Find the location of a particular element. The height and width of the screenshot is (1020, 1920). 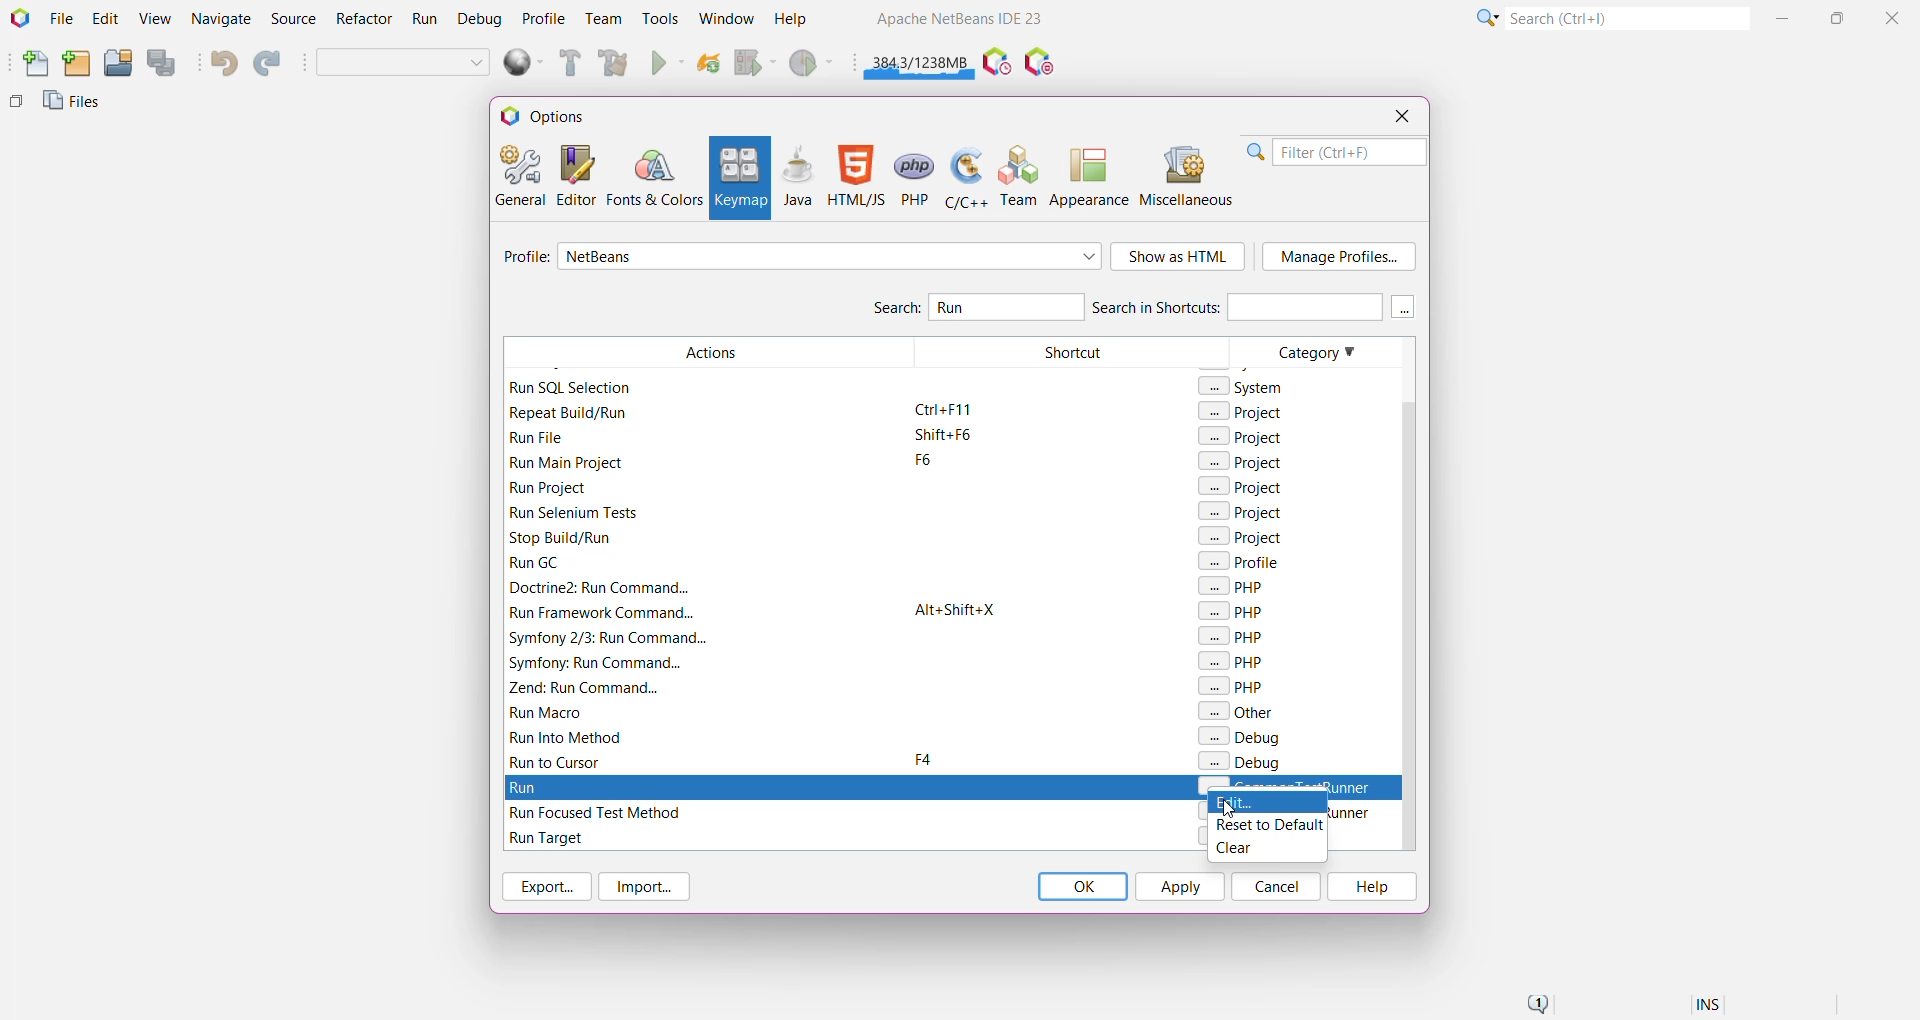

Manage Profile is located at coordinates (1339, 257).